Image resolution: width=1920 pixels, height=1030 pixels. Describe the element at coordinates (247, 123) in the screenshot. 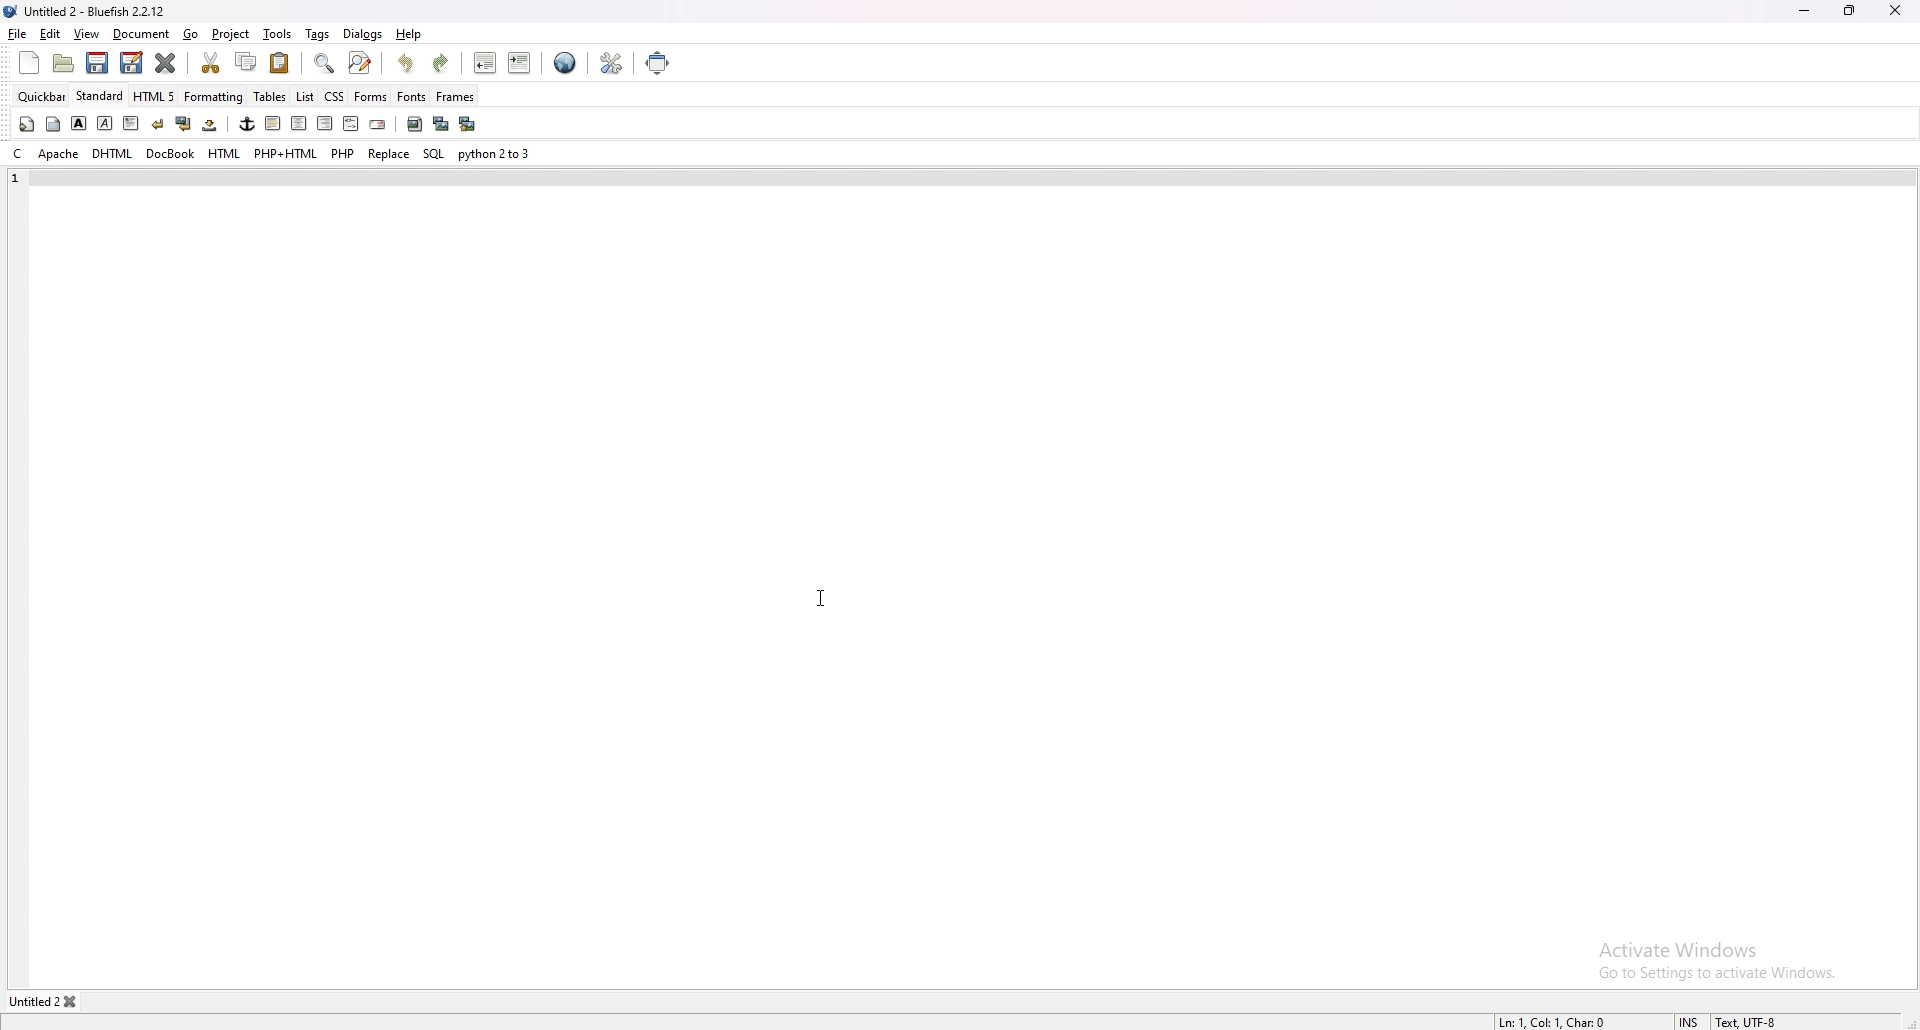

I see `anchor` at that location.